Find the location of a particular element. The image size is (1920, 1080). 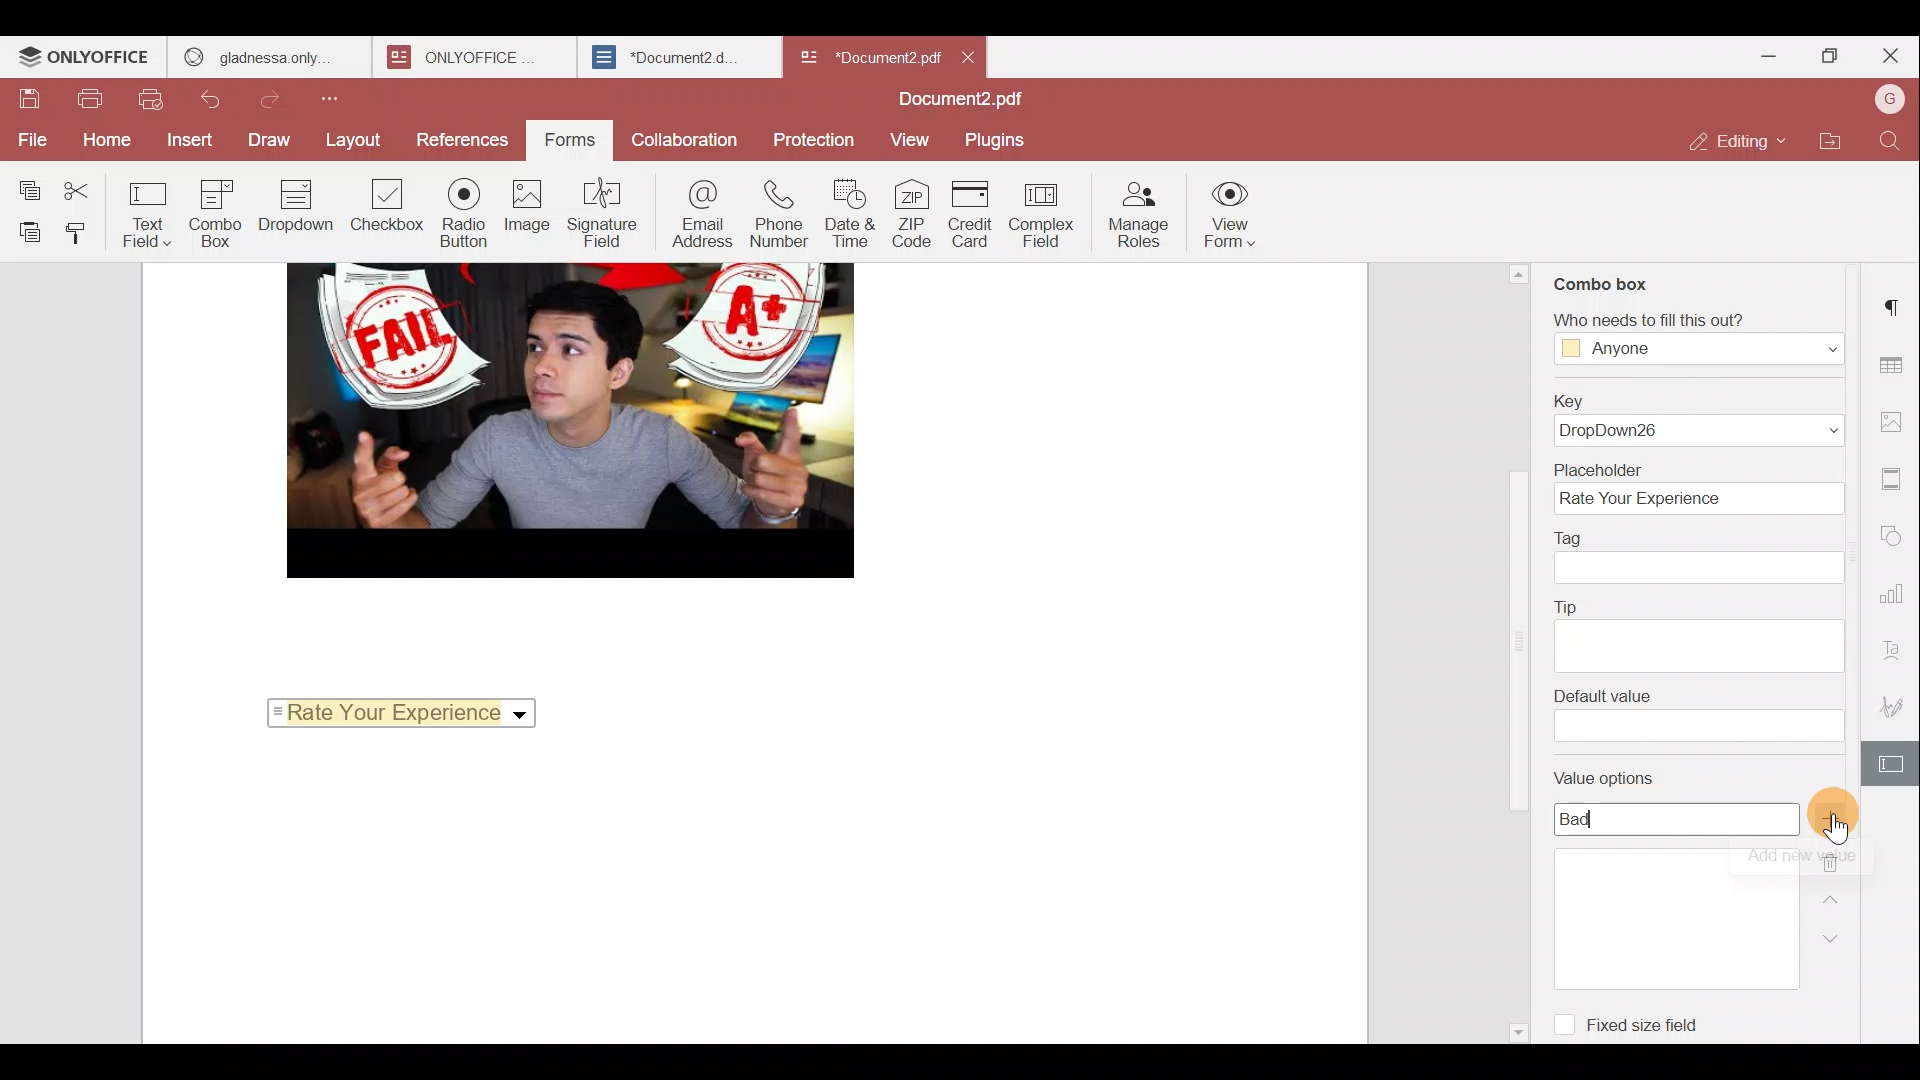

*Document2.d. is located at coordinates (666, 54).